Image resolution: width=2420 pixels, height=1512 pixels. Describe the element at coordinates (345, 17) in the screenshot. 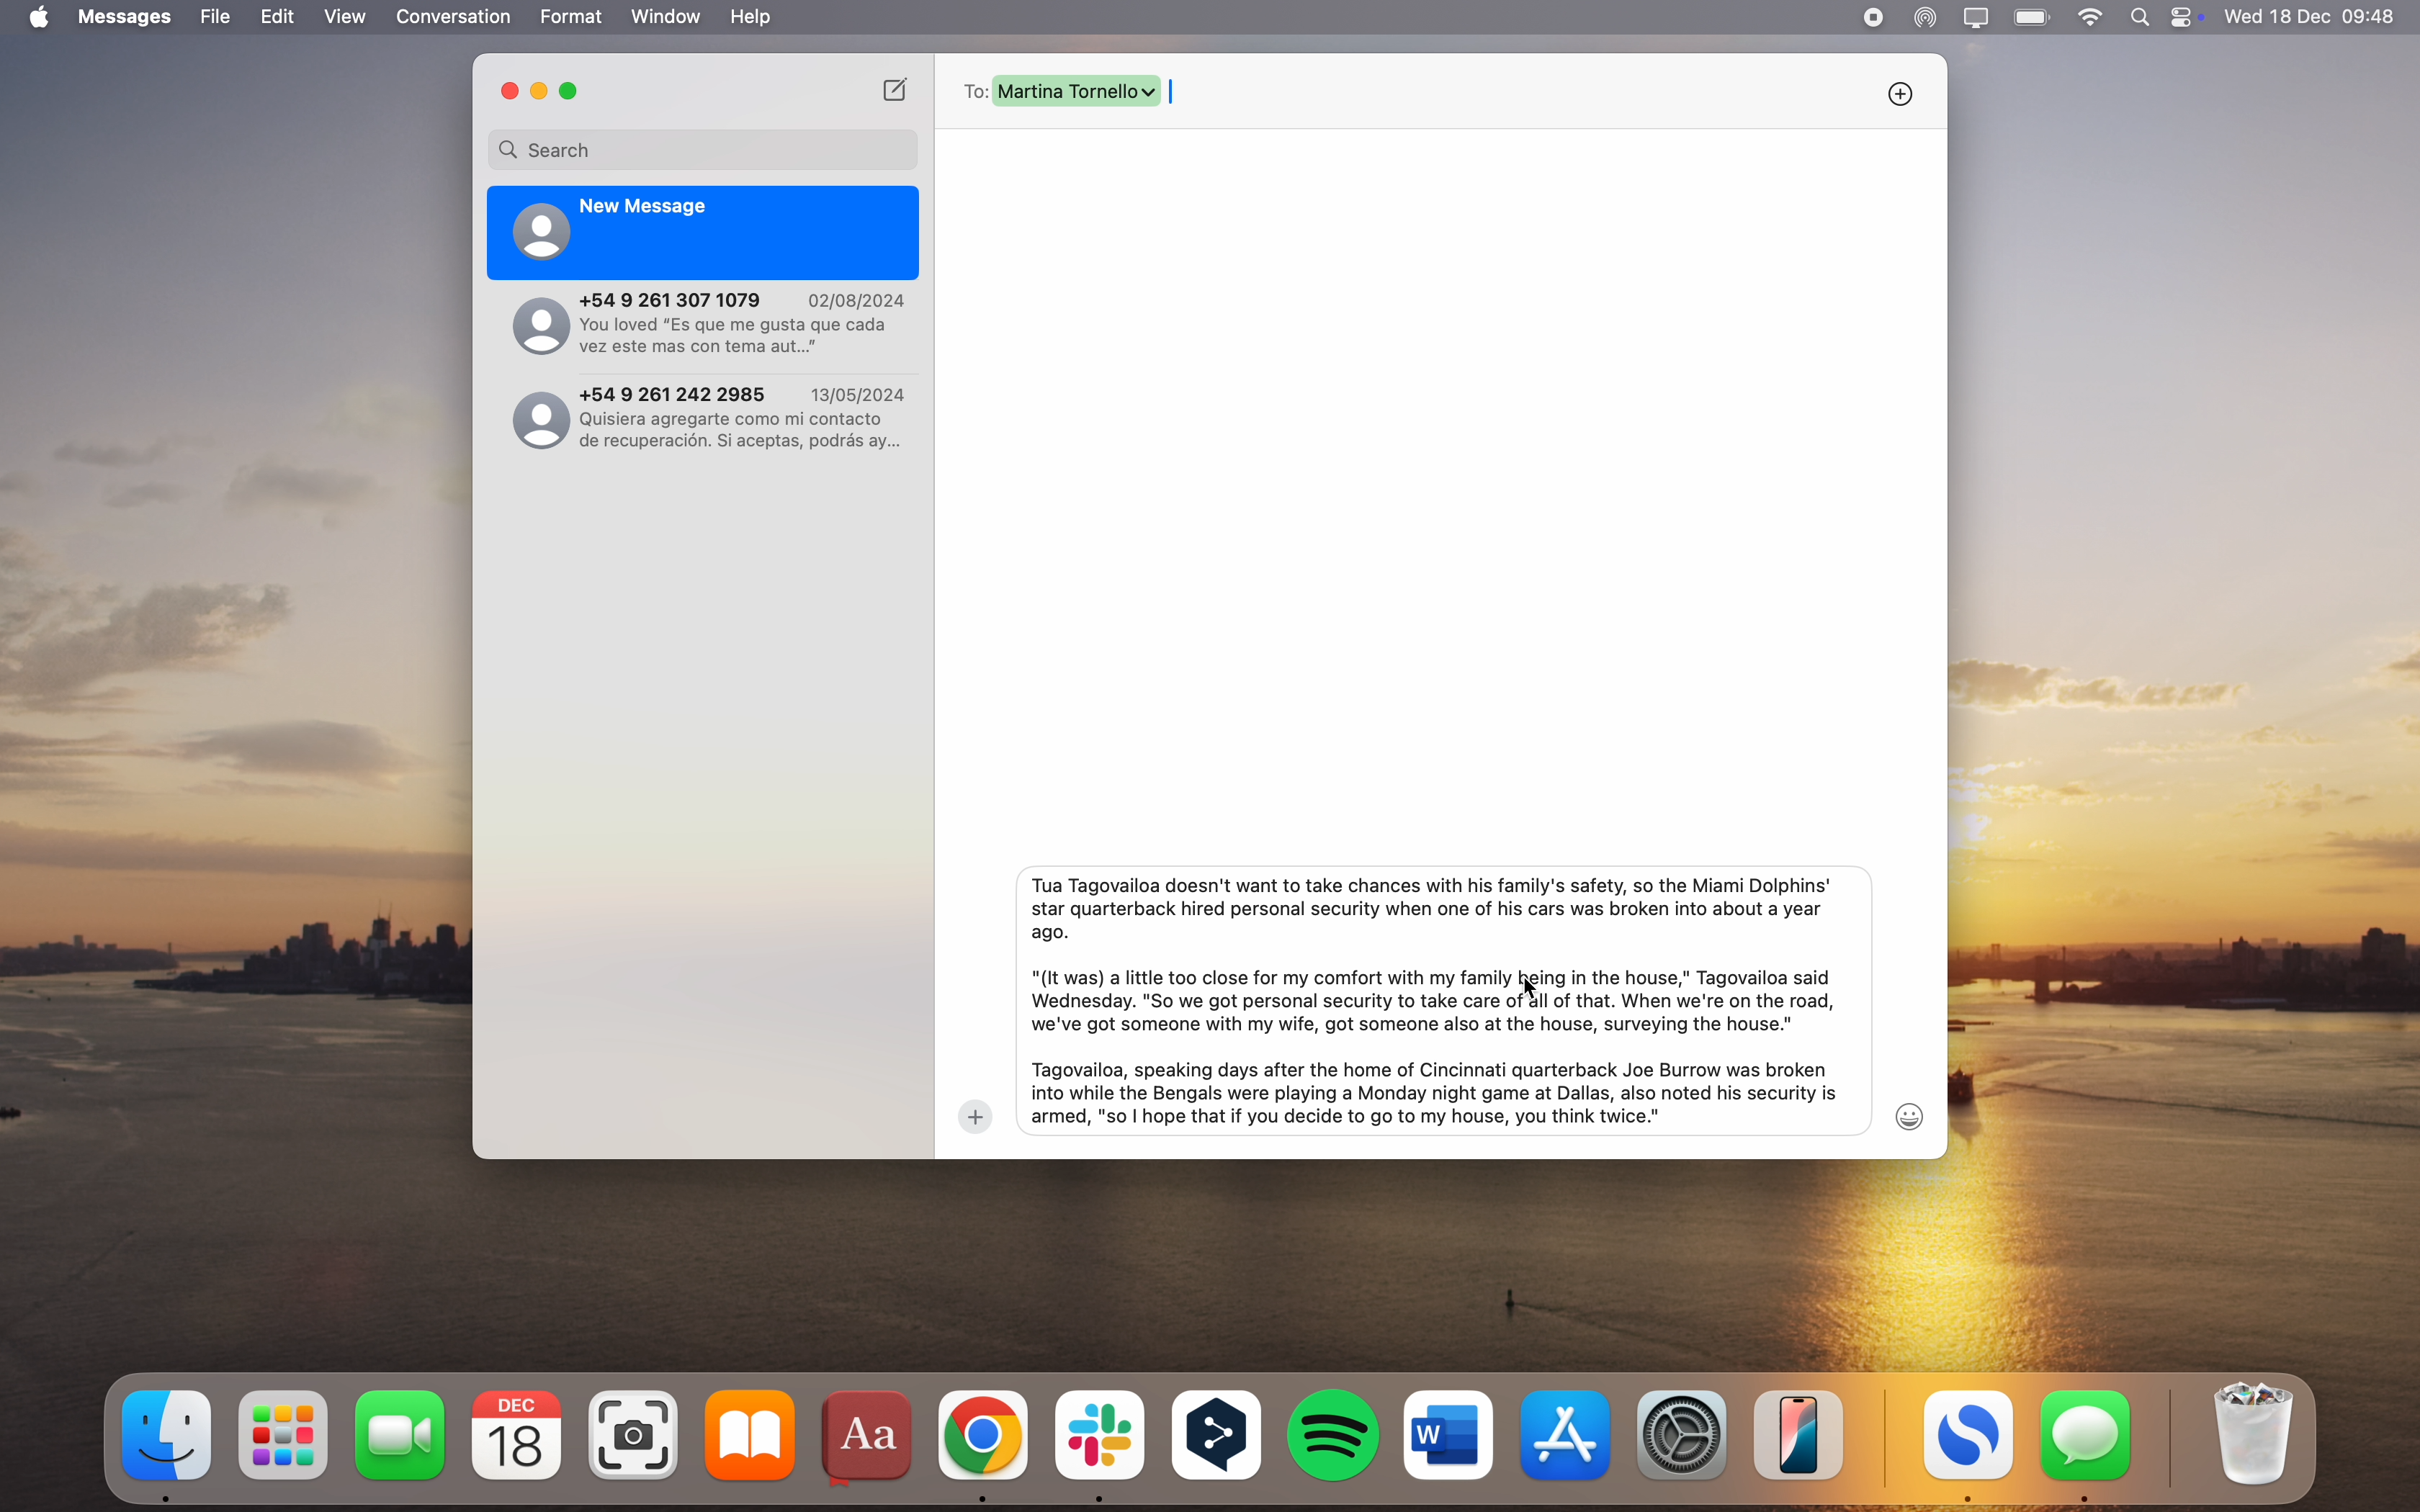

I see `view` at that location.